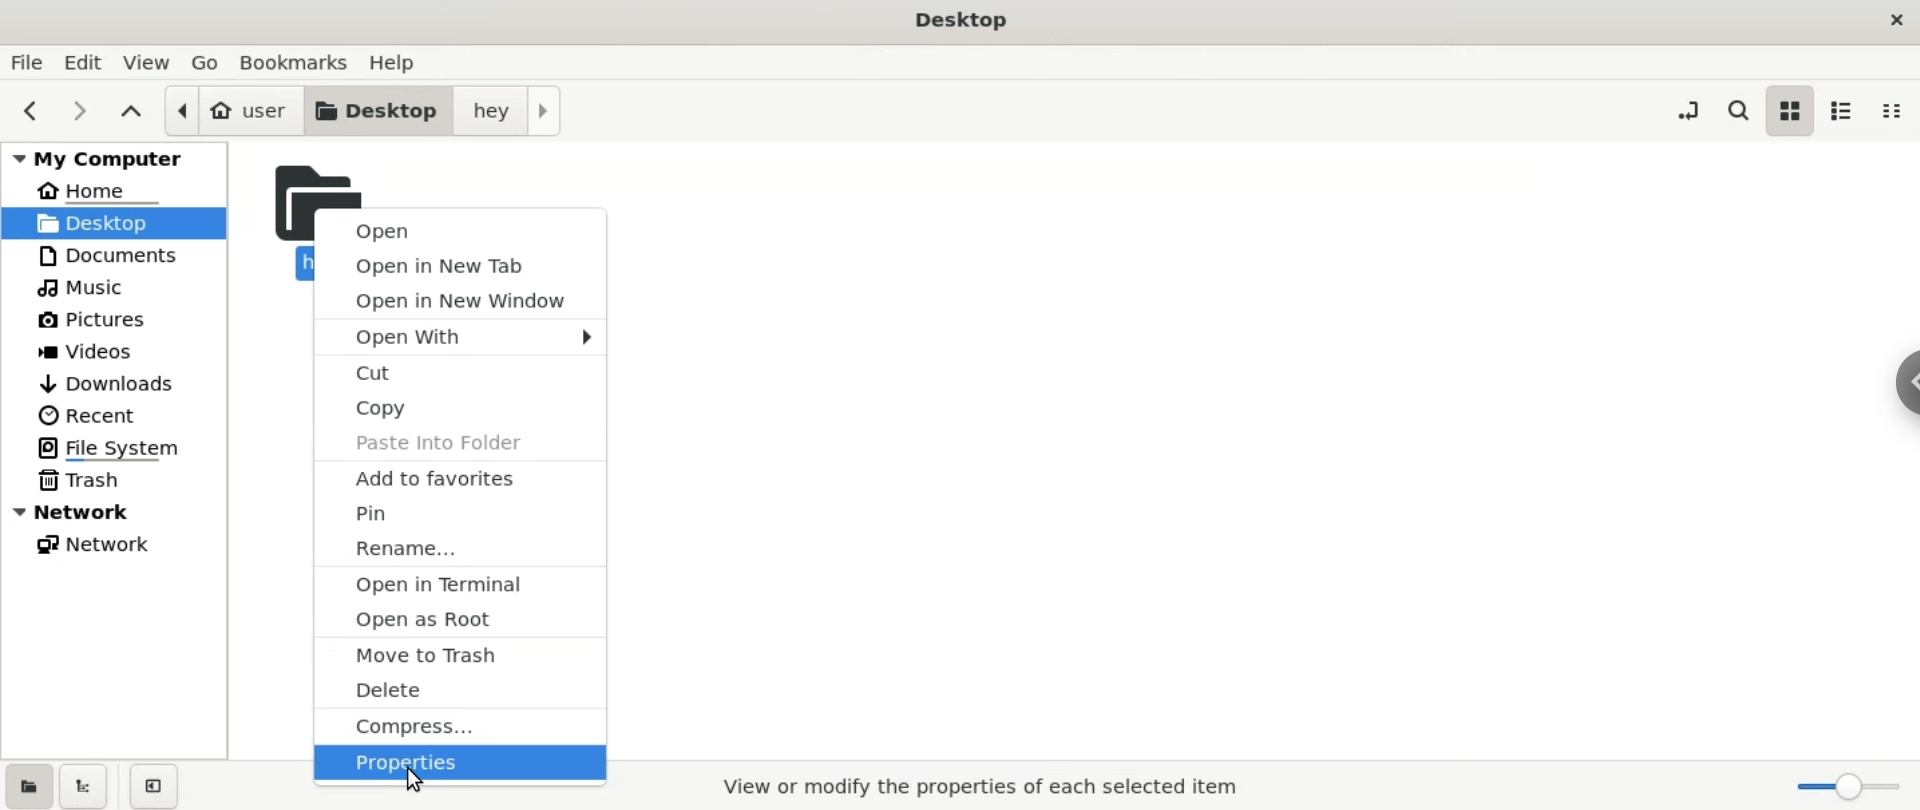 The width and height of the screenshot is (1920, 810). What do you see at coordinates (1790, 111) in the screenshot?
I see `icon view` at bounding box center [1790, 111].